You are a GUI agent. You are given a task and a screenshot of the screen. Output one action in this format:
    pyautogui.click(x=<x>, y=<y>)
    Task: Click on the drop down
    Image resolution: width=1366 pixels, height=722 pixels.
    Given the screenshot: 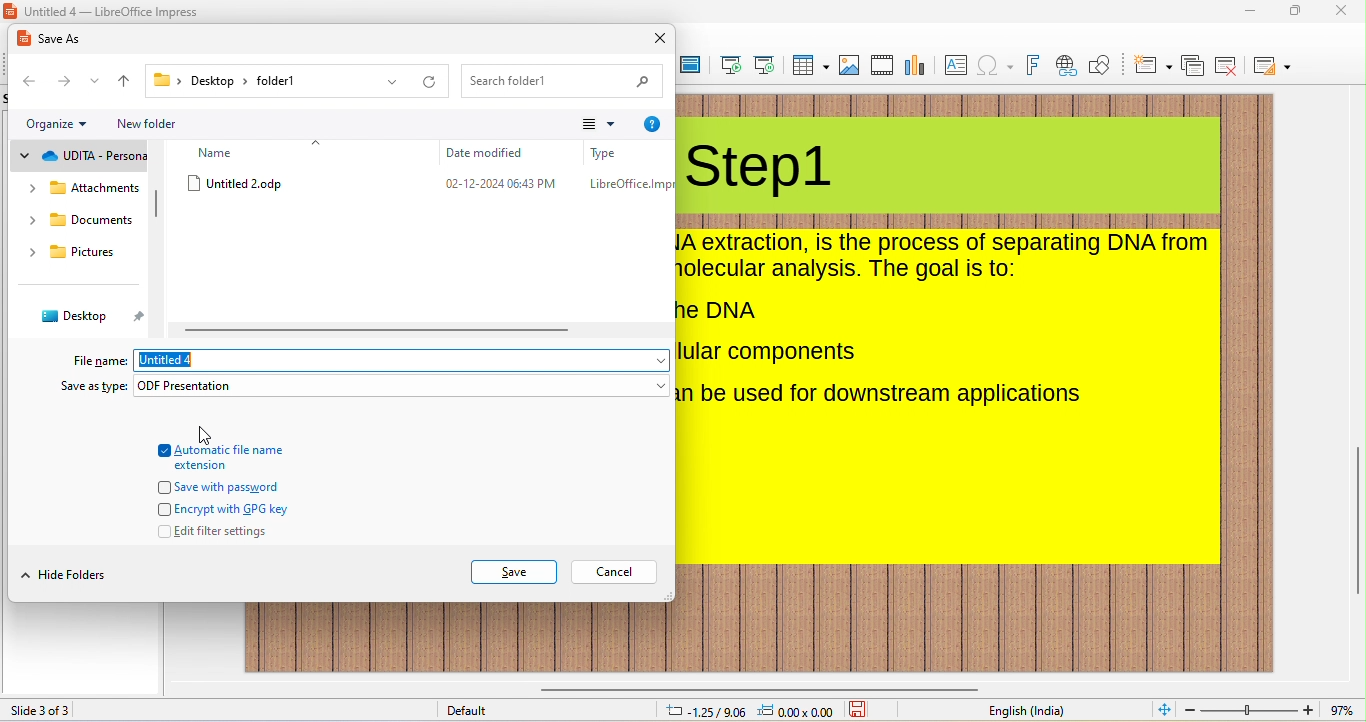 What is the action you would take?
    pyautogui.click(x=96, y=83)
    